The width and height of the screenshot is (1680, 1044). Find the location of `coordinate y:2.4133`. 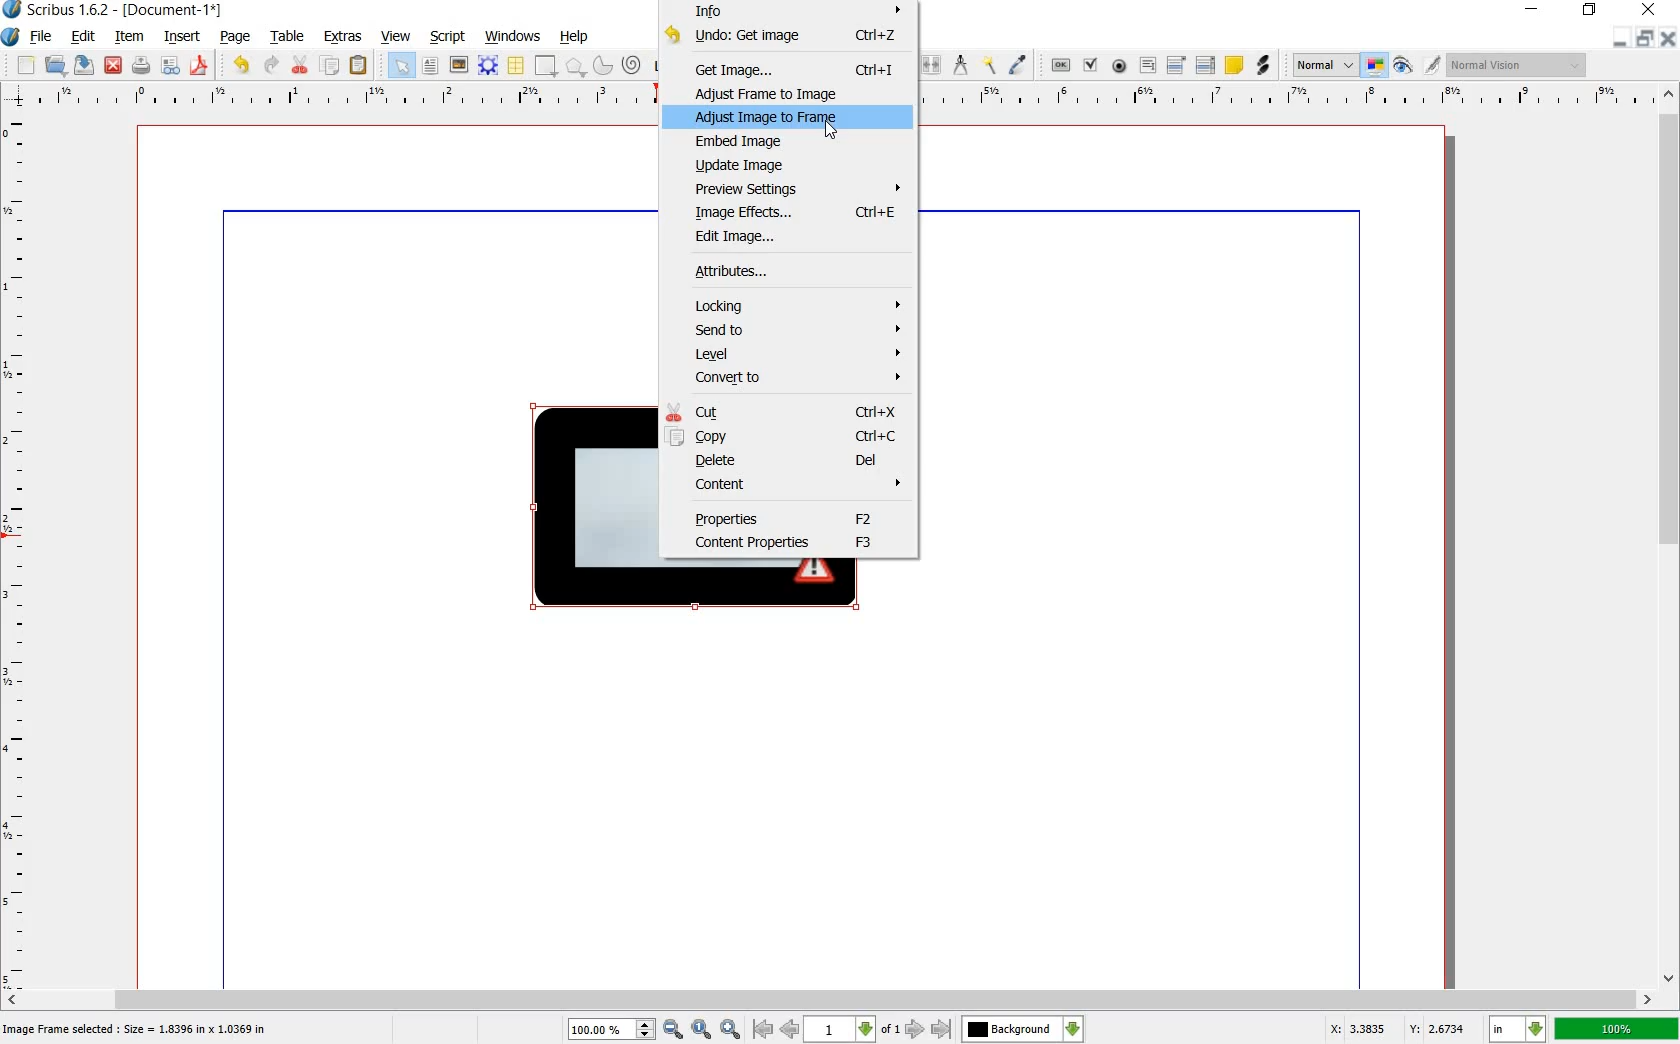

coordinate y:2.4133 is located at coordinates (1442, 1027).